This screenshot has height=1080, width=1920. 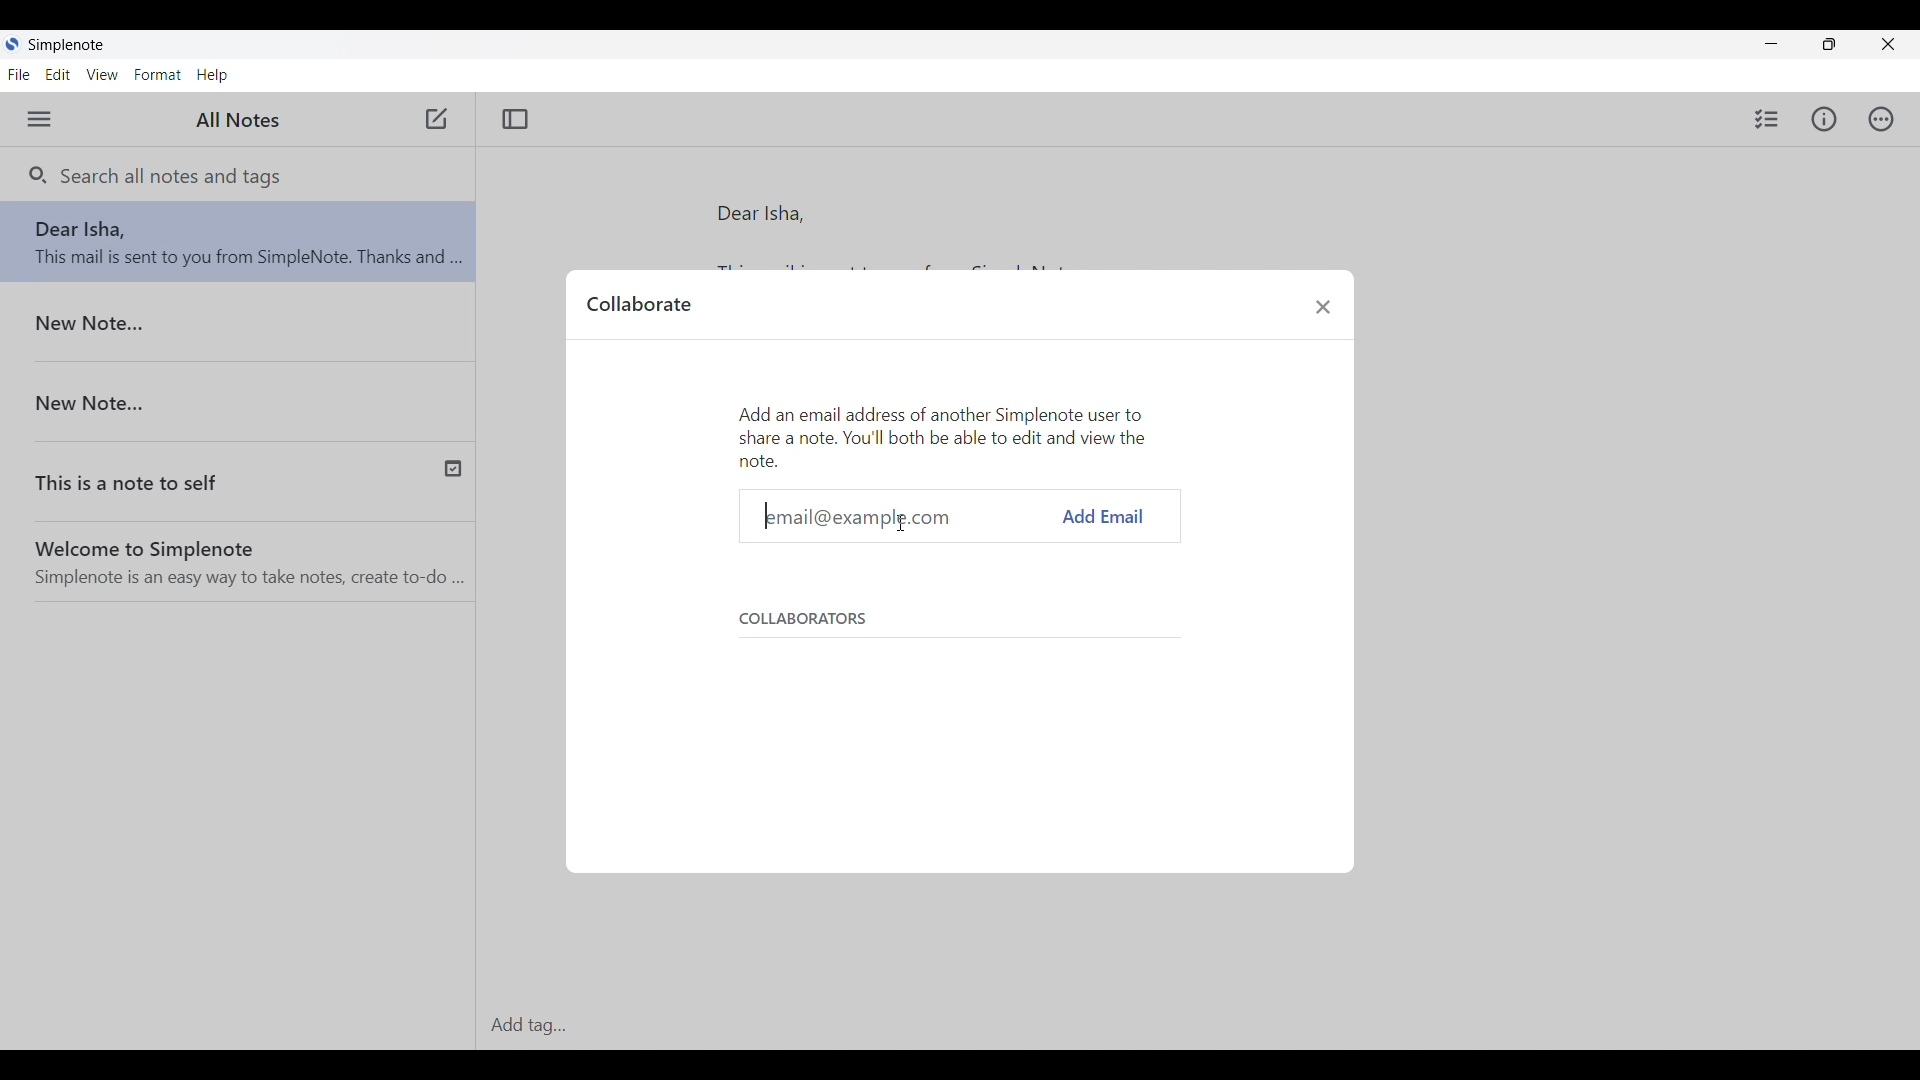 What do you see at coordinates (1881, 119) in the screenshot?
I see `Actions` at bounding box center [1881, 119].